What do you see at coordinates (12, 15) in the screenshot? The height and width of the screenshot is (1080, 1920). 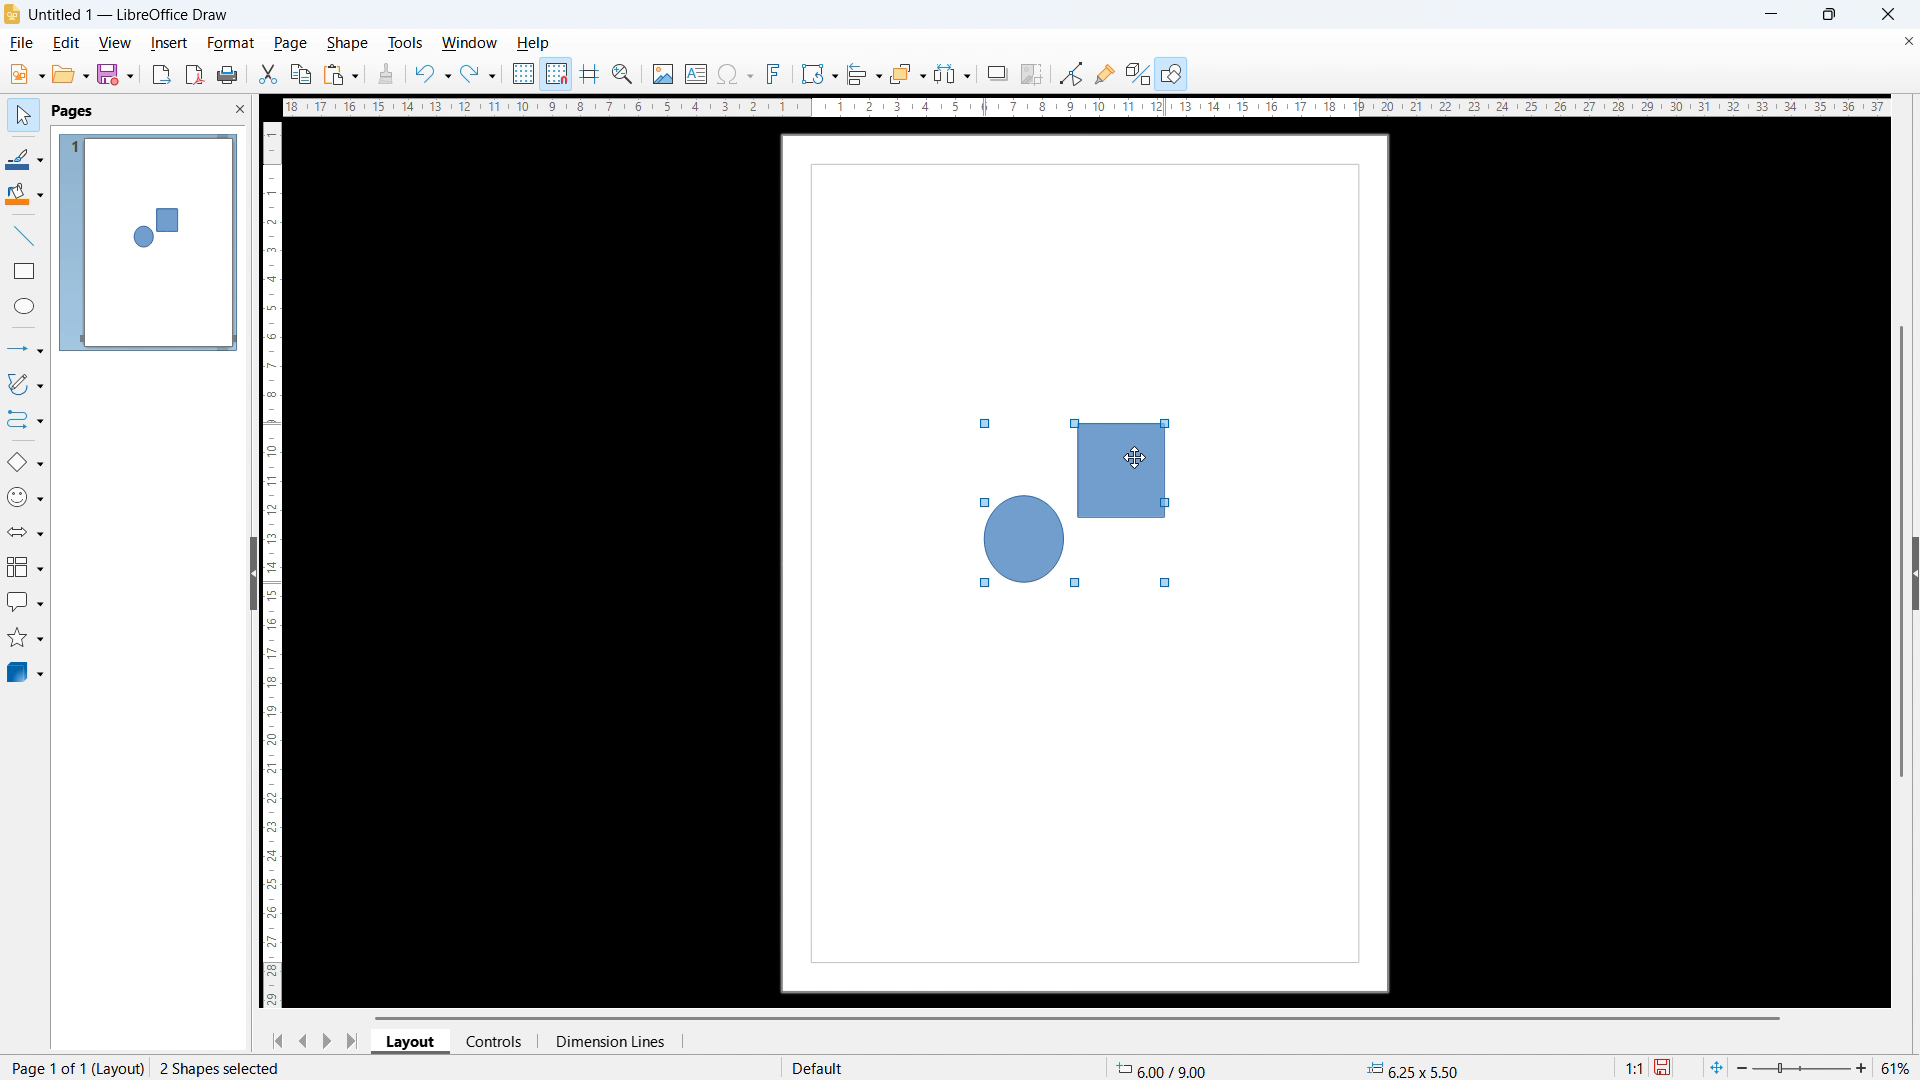 I see `logo` at bounding box center [12, 15].